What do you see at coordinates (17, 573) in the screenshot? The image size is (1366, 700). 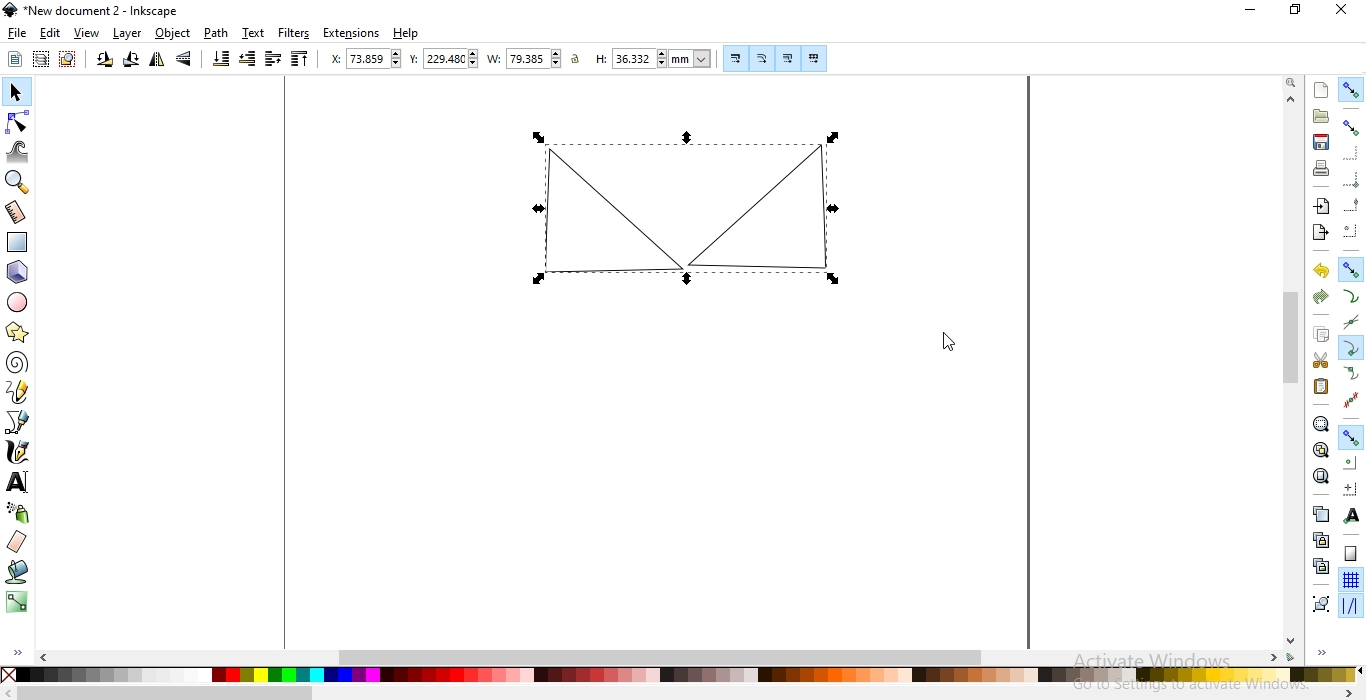 I see `fill bounded areas` at bounding box center [17, 573].